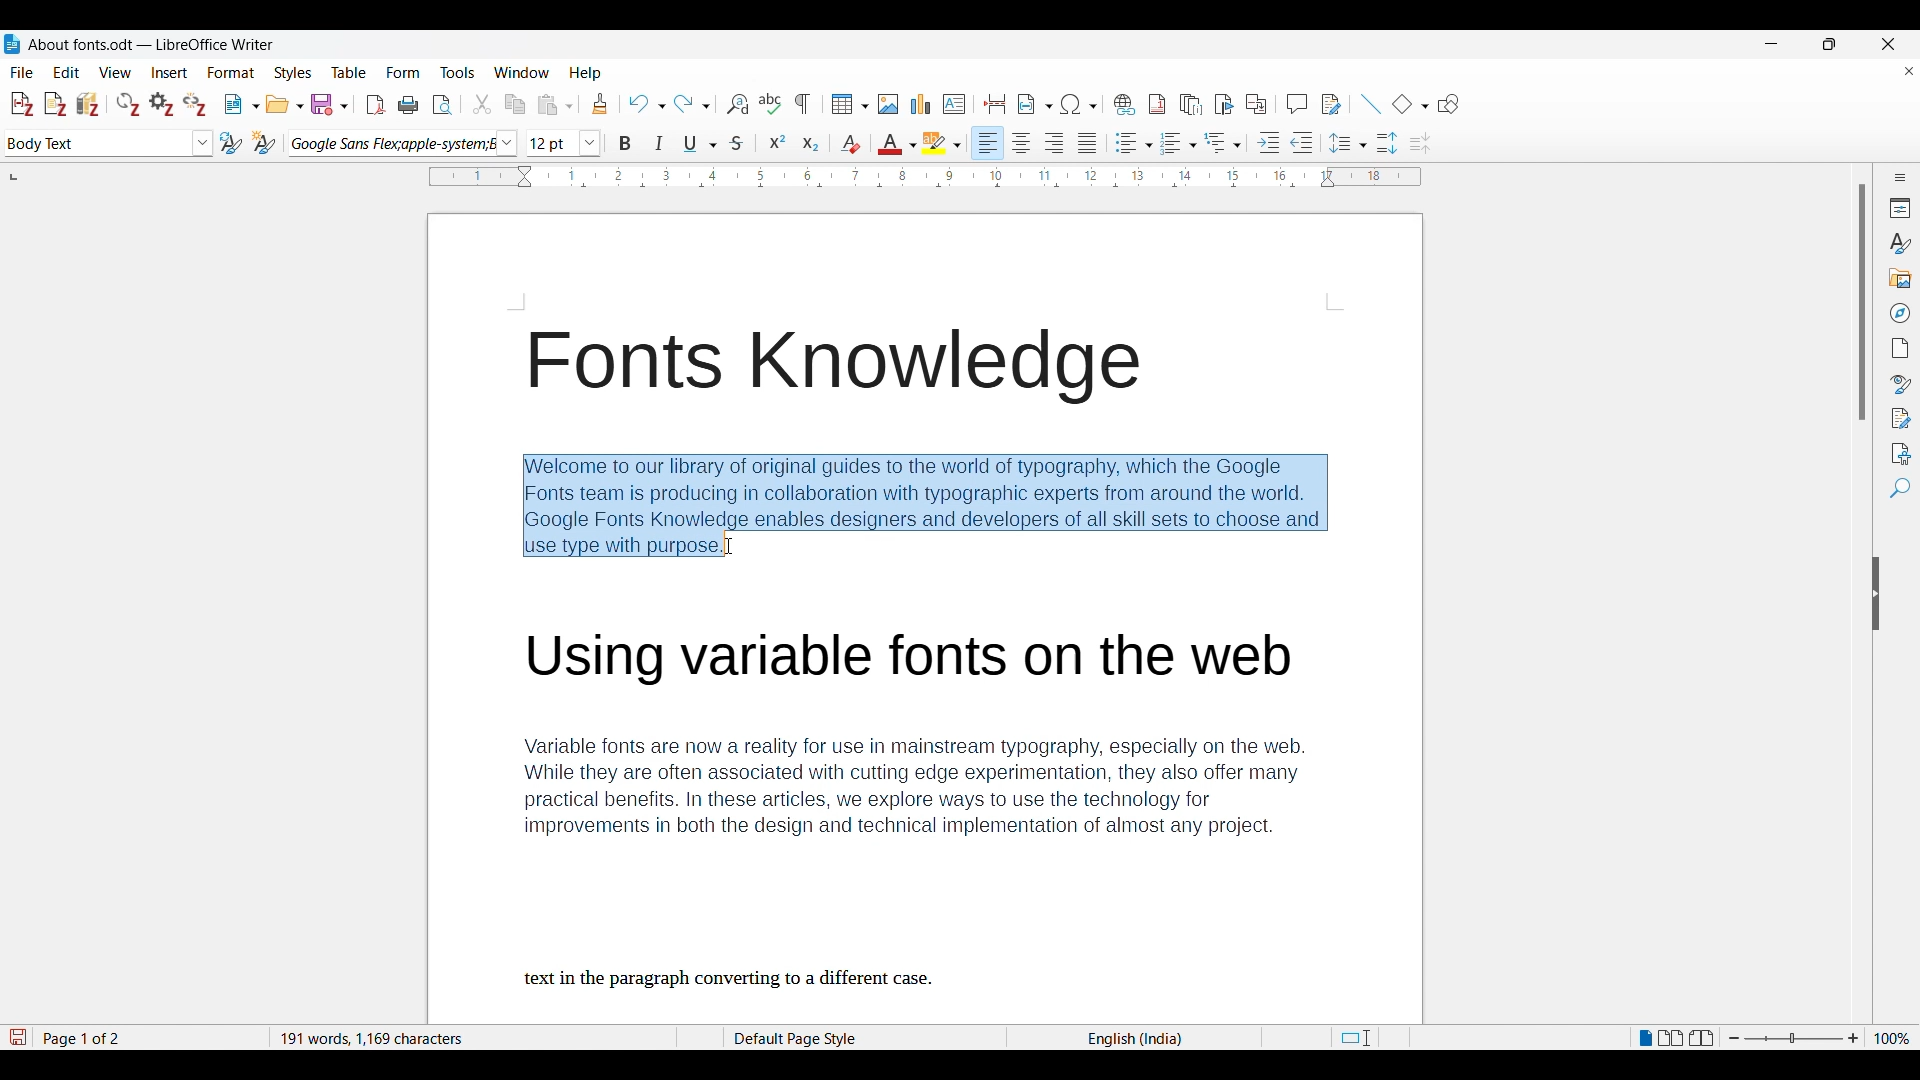 The height and width of the screenshot is (1080, 1920). Describe the element at coordinates (128, 104) in the screenshot. I see `Refresh ` at that location.